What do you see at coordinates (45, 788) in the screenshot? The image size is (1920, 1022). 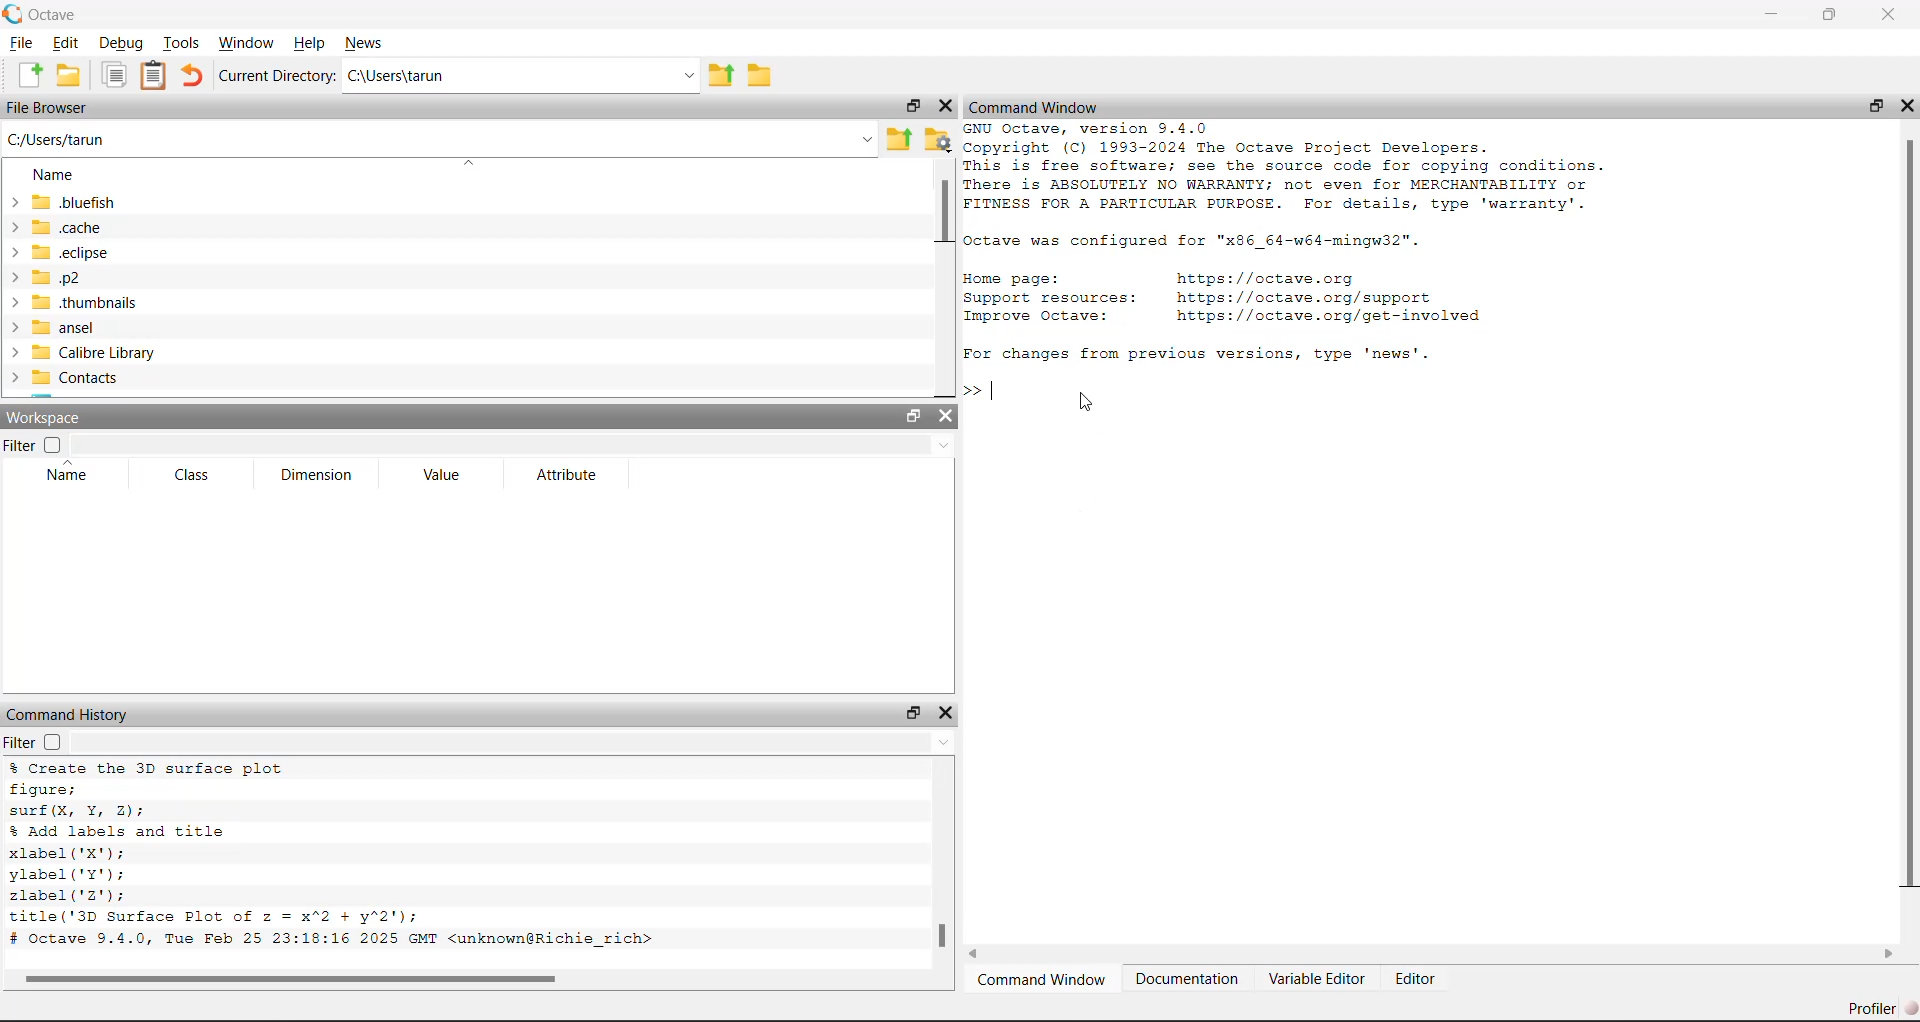 I see `figure;` at bounding box center [45, 788].